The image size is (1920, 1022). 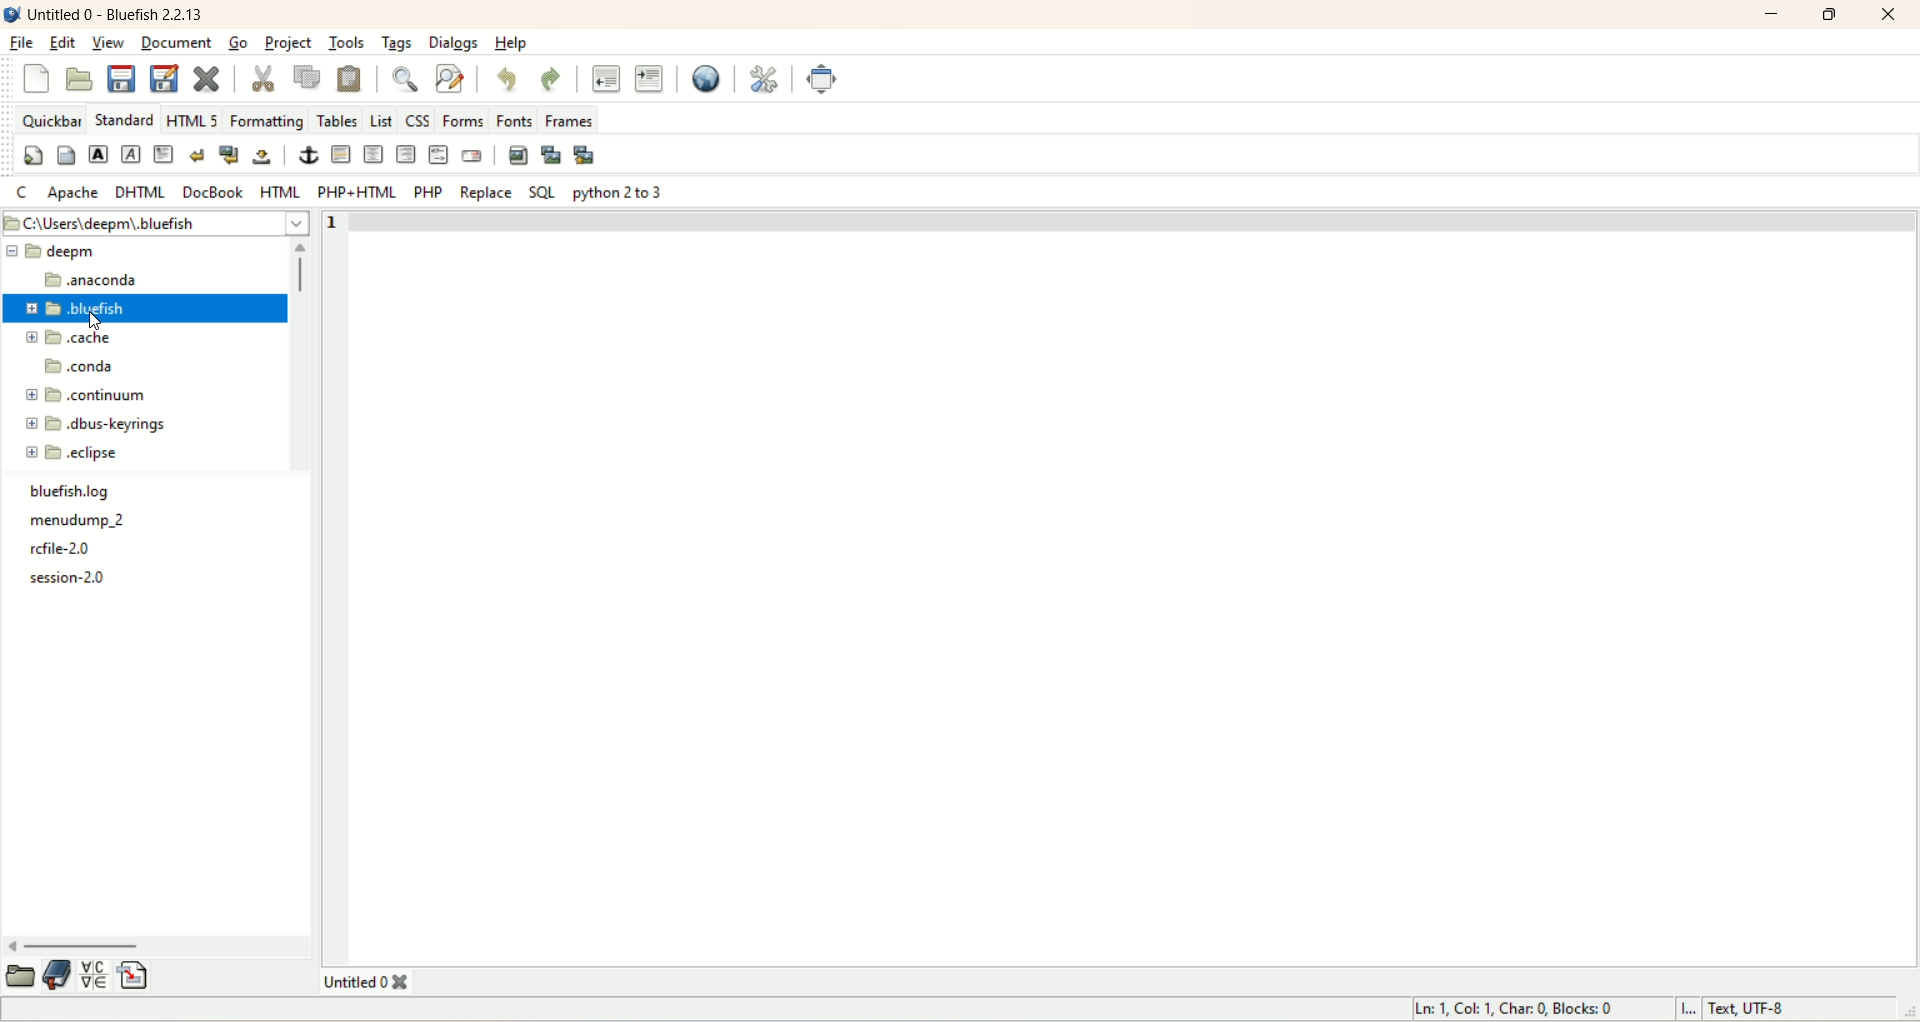 I want to click on DHTML, so click(x=141, y=191).